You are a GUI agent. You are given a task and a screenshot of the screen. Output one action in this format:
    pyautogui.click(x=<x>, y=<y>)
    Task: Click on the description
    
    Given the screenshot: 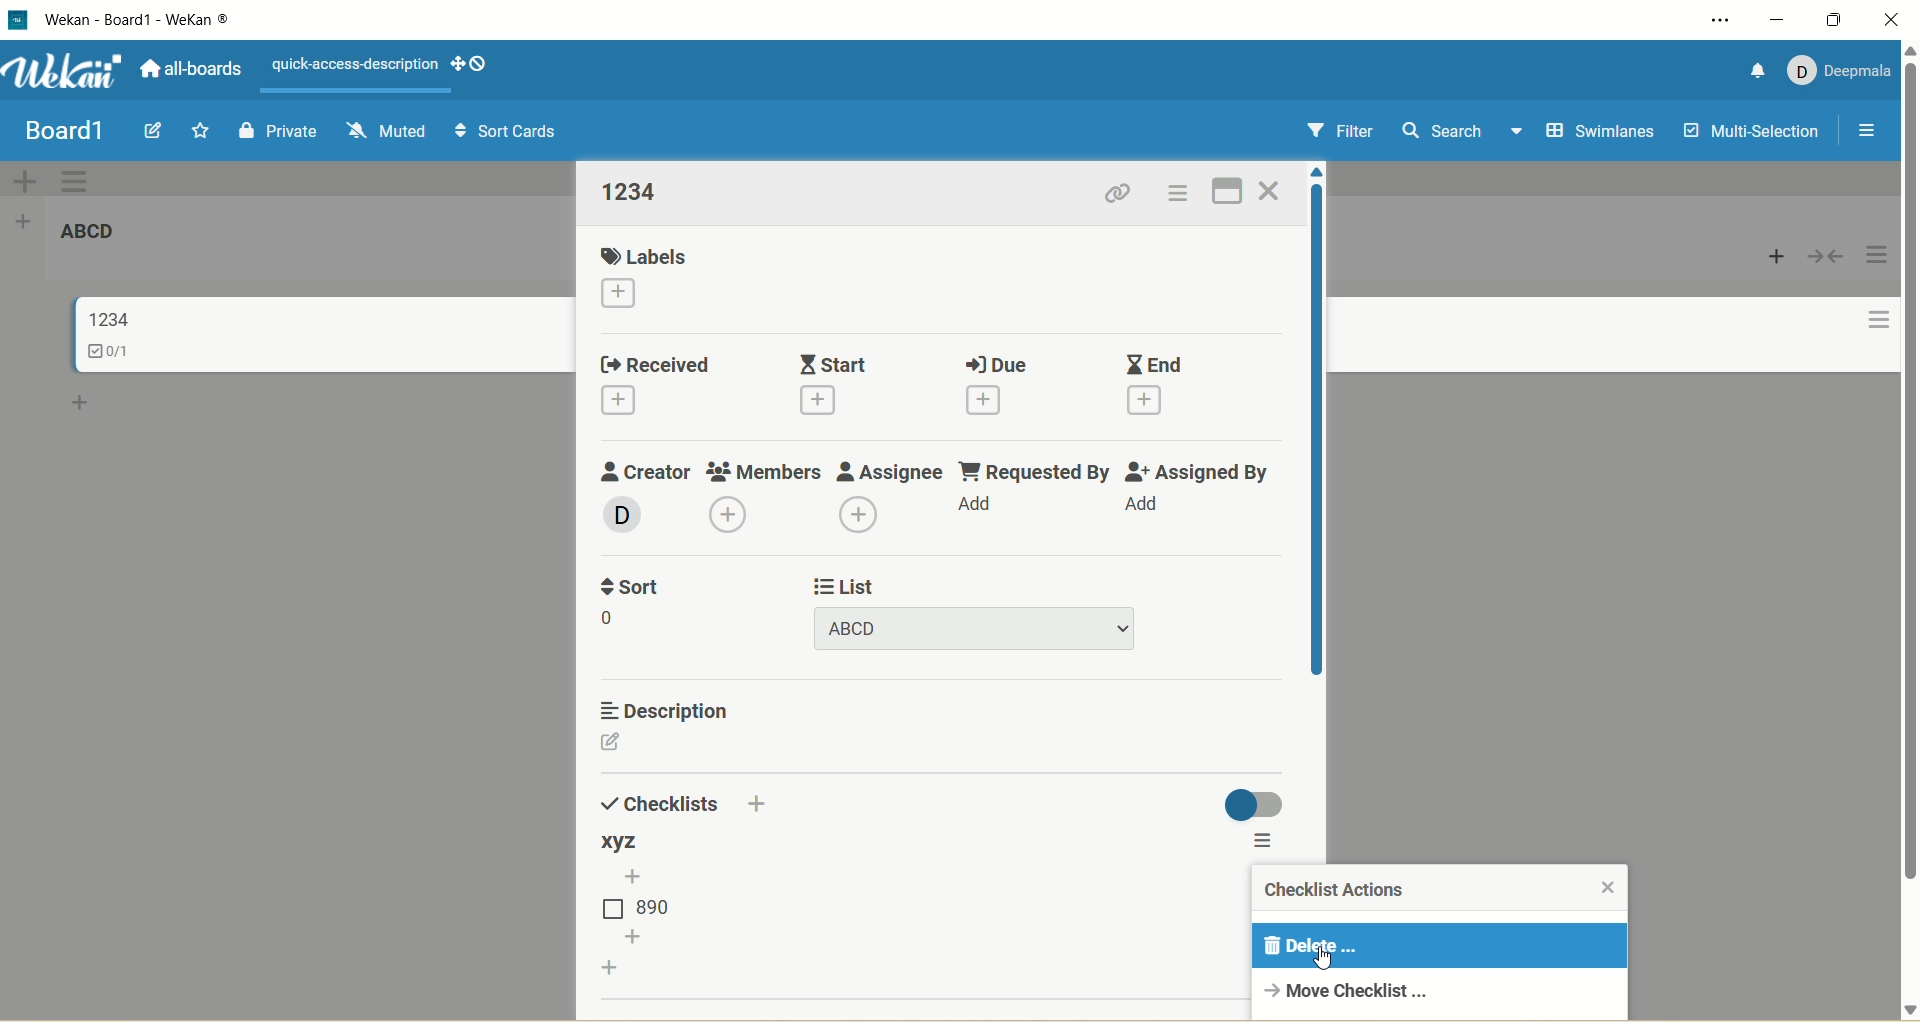 What is the action you would take?
    pyautogui.click(x=667, y=708)
    